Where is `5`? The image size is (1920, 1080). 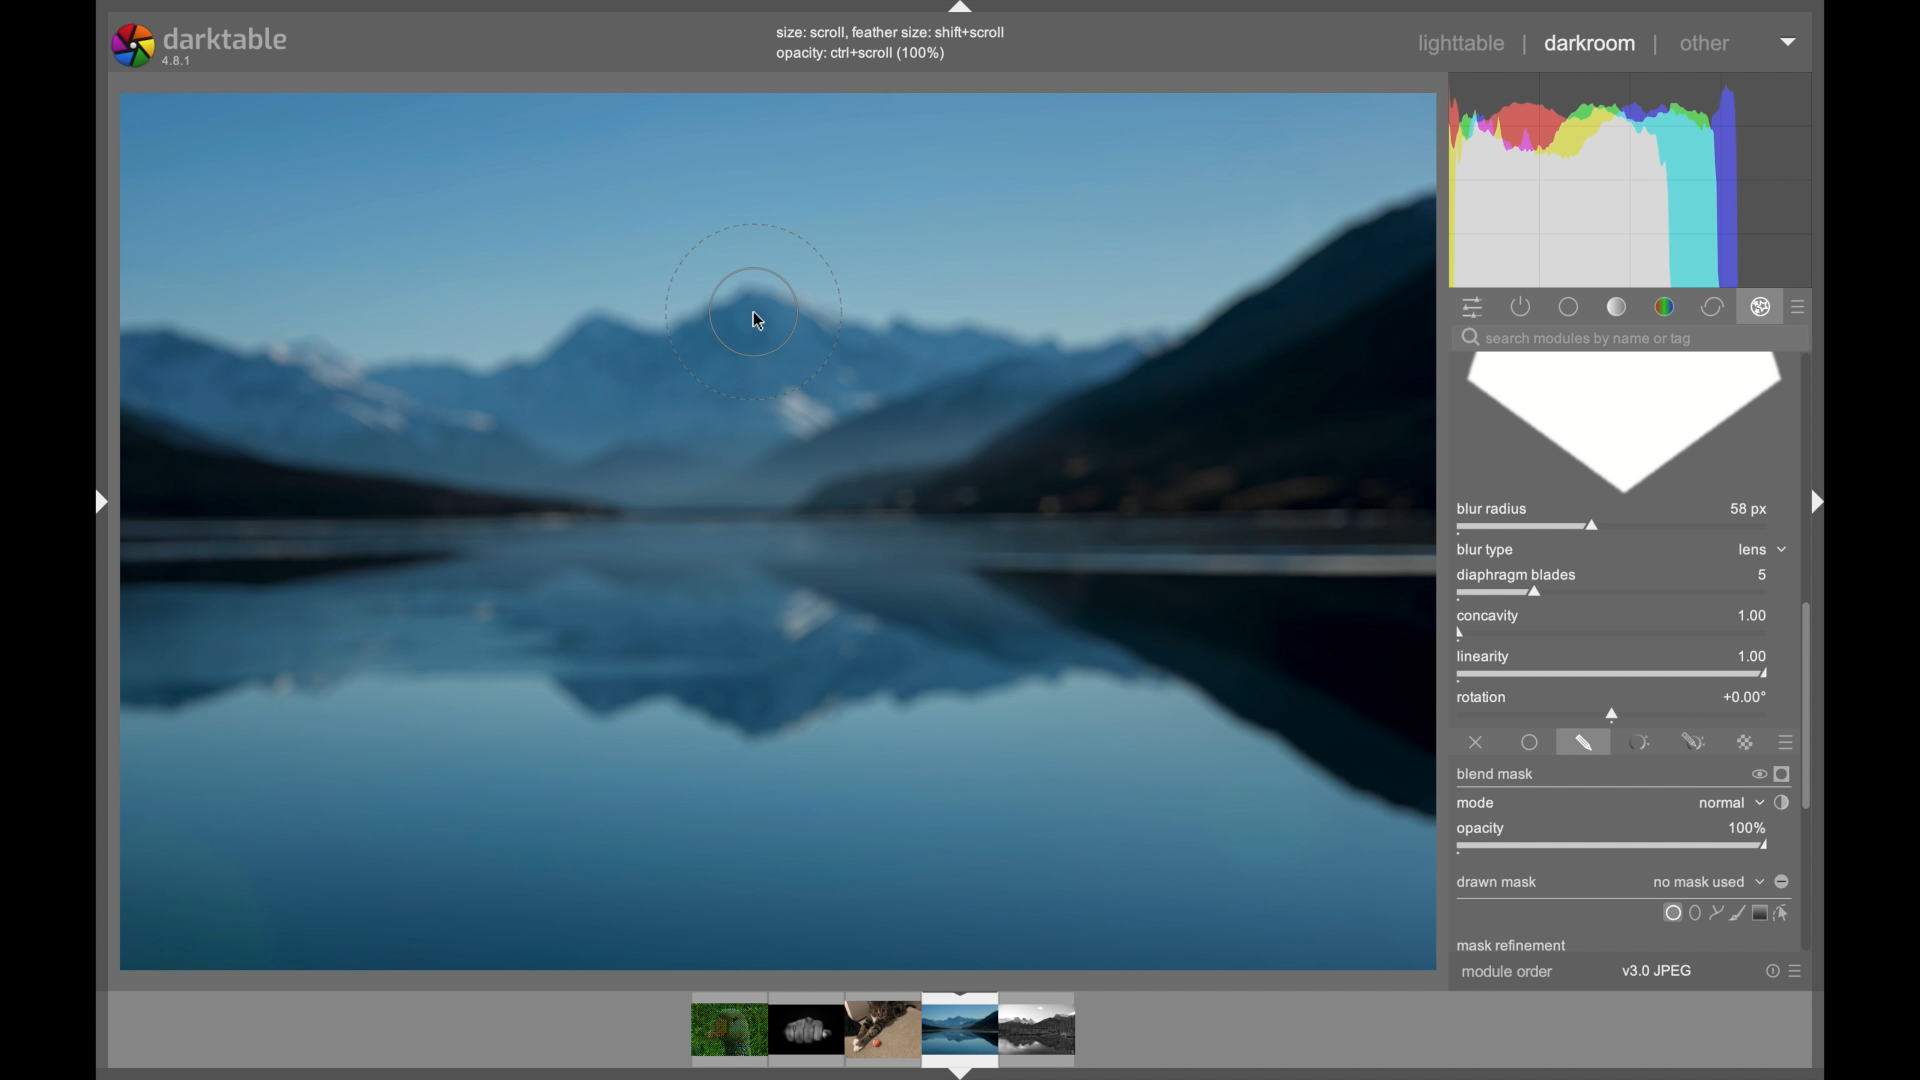
5 is located at coordinates (1760, 576).